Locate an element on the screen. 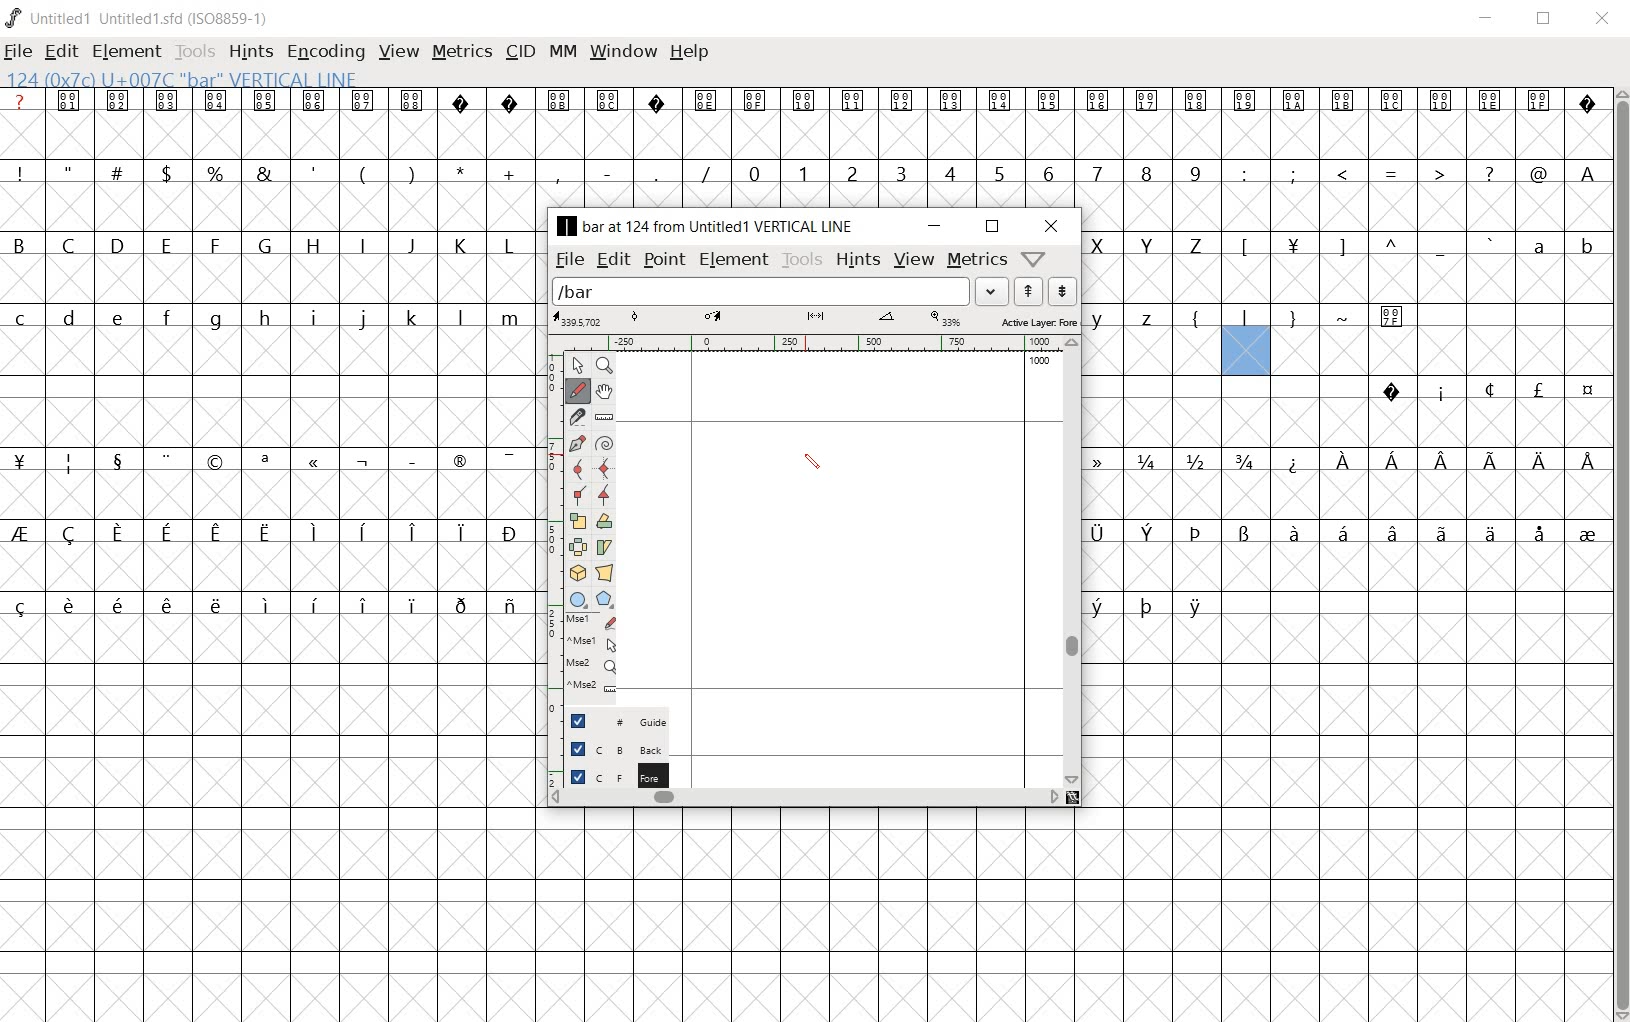 The width and height of the screenshot is (1630, 1022). cid is located at coordinates (520, 52).